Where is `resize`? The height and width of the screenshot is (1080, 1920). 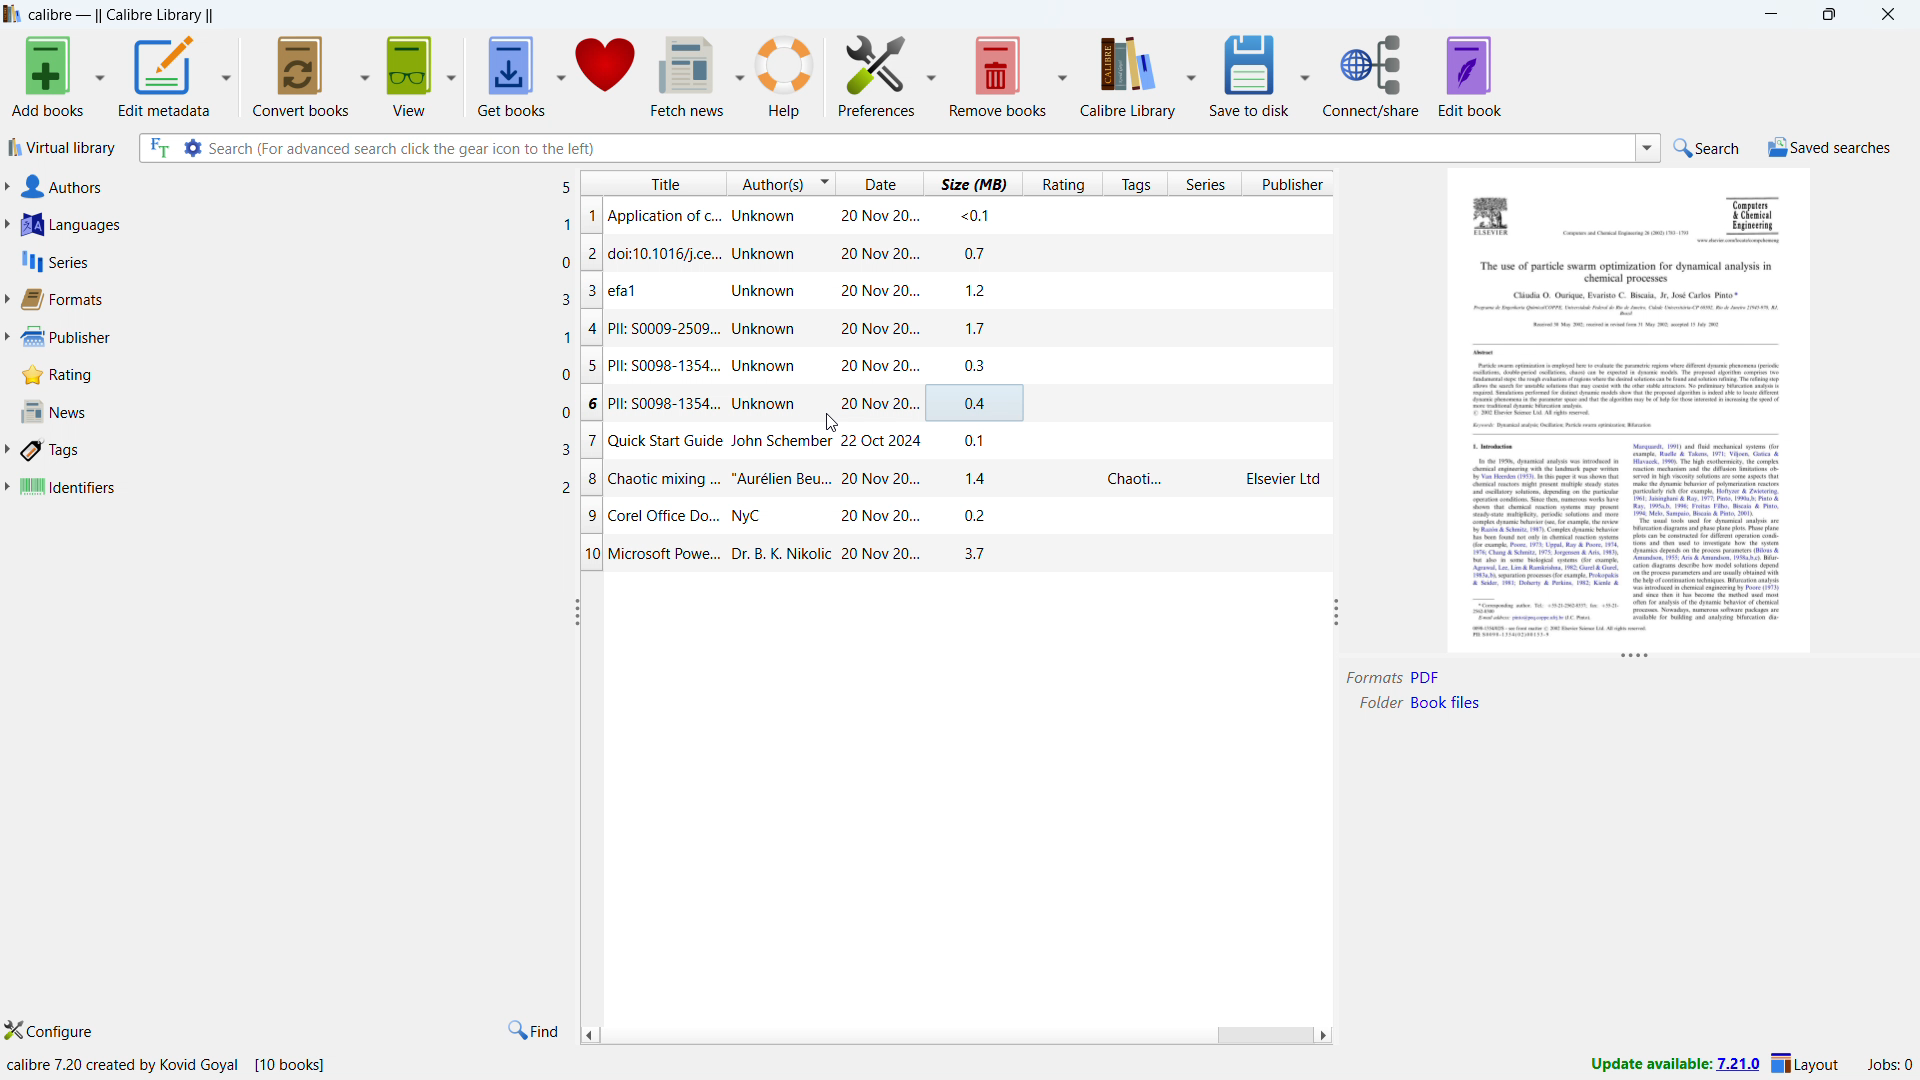 resize is located at coordinates (577, 612).